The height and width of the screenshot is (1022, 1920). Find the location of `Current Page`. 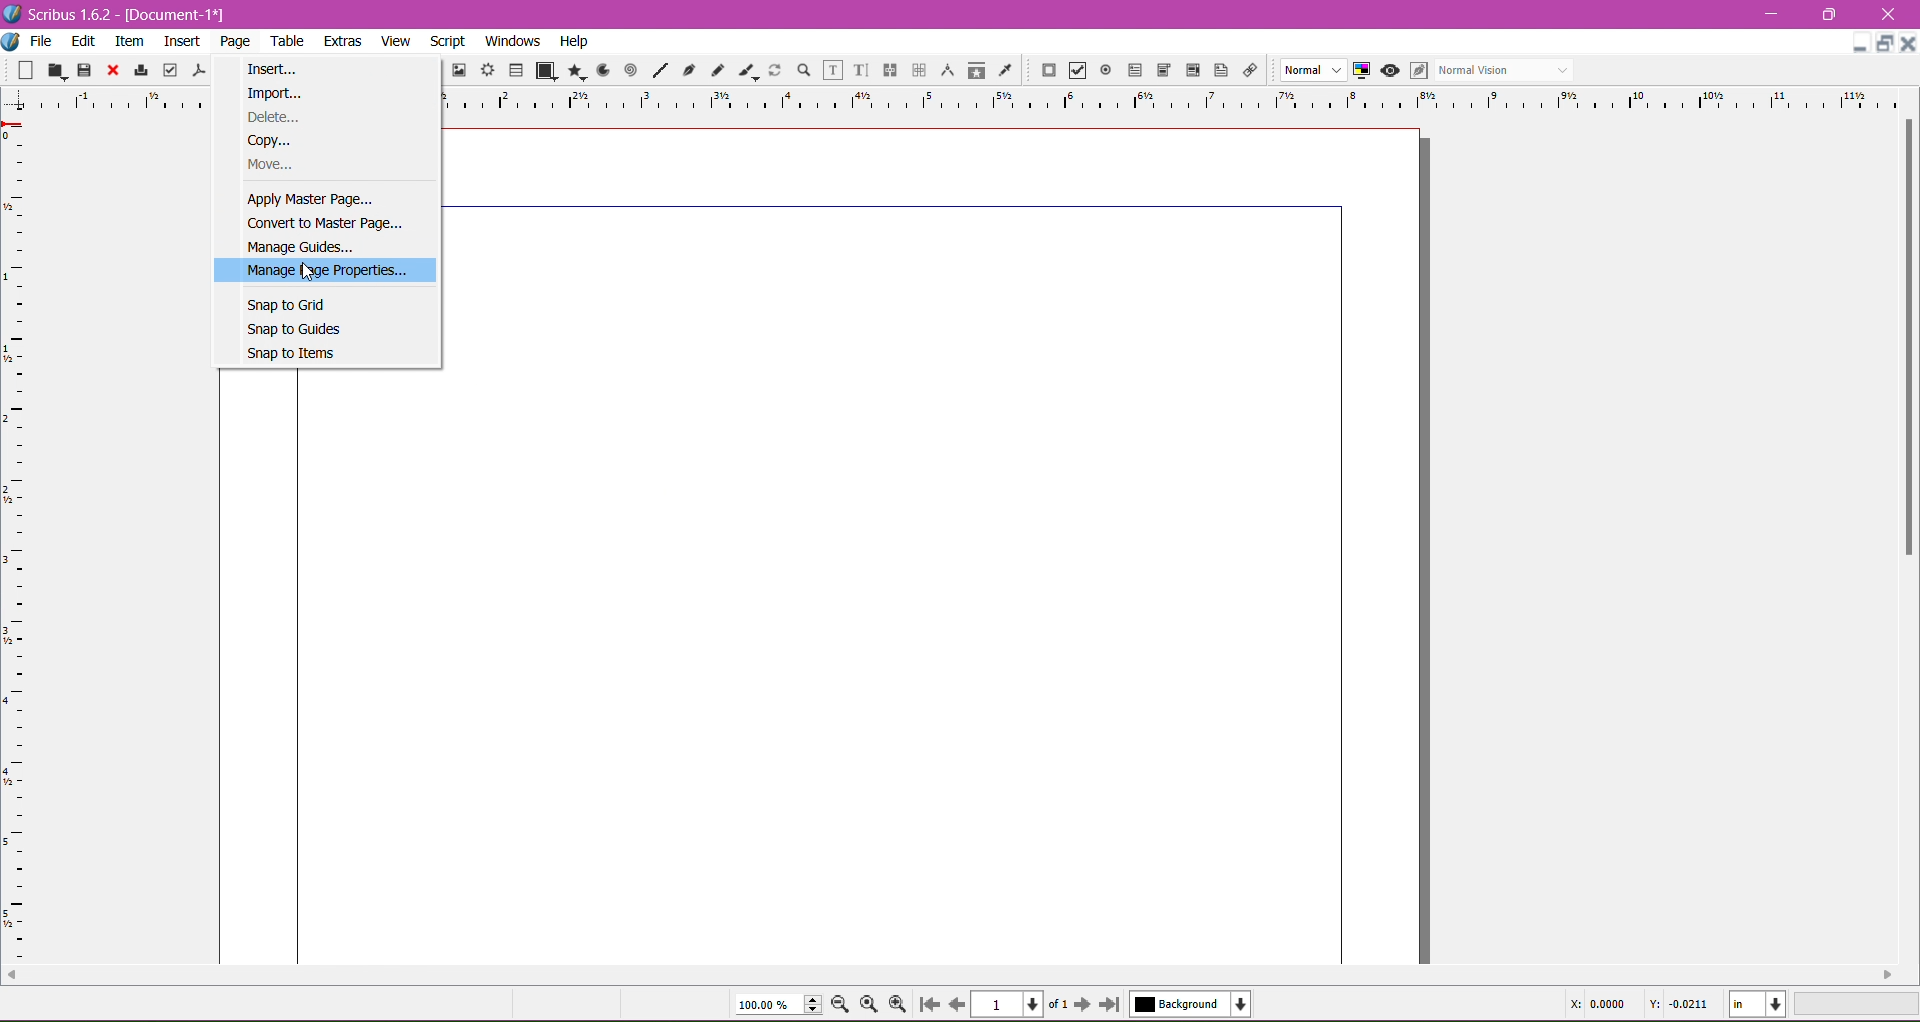

Current Page is located at coordinates (824, 674).